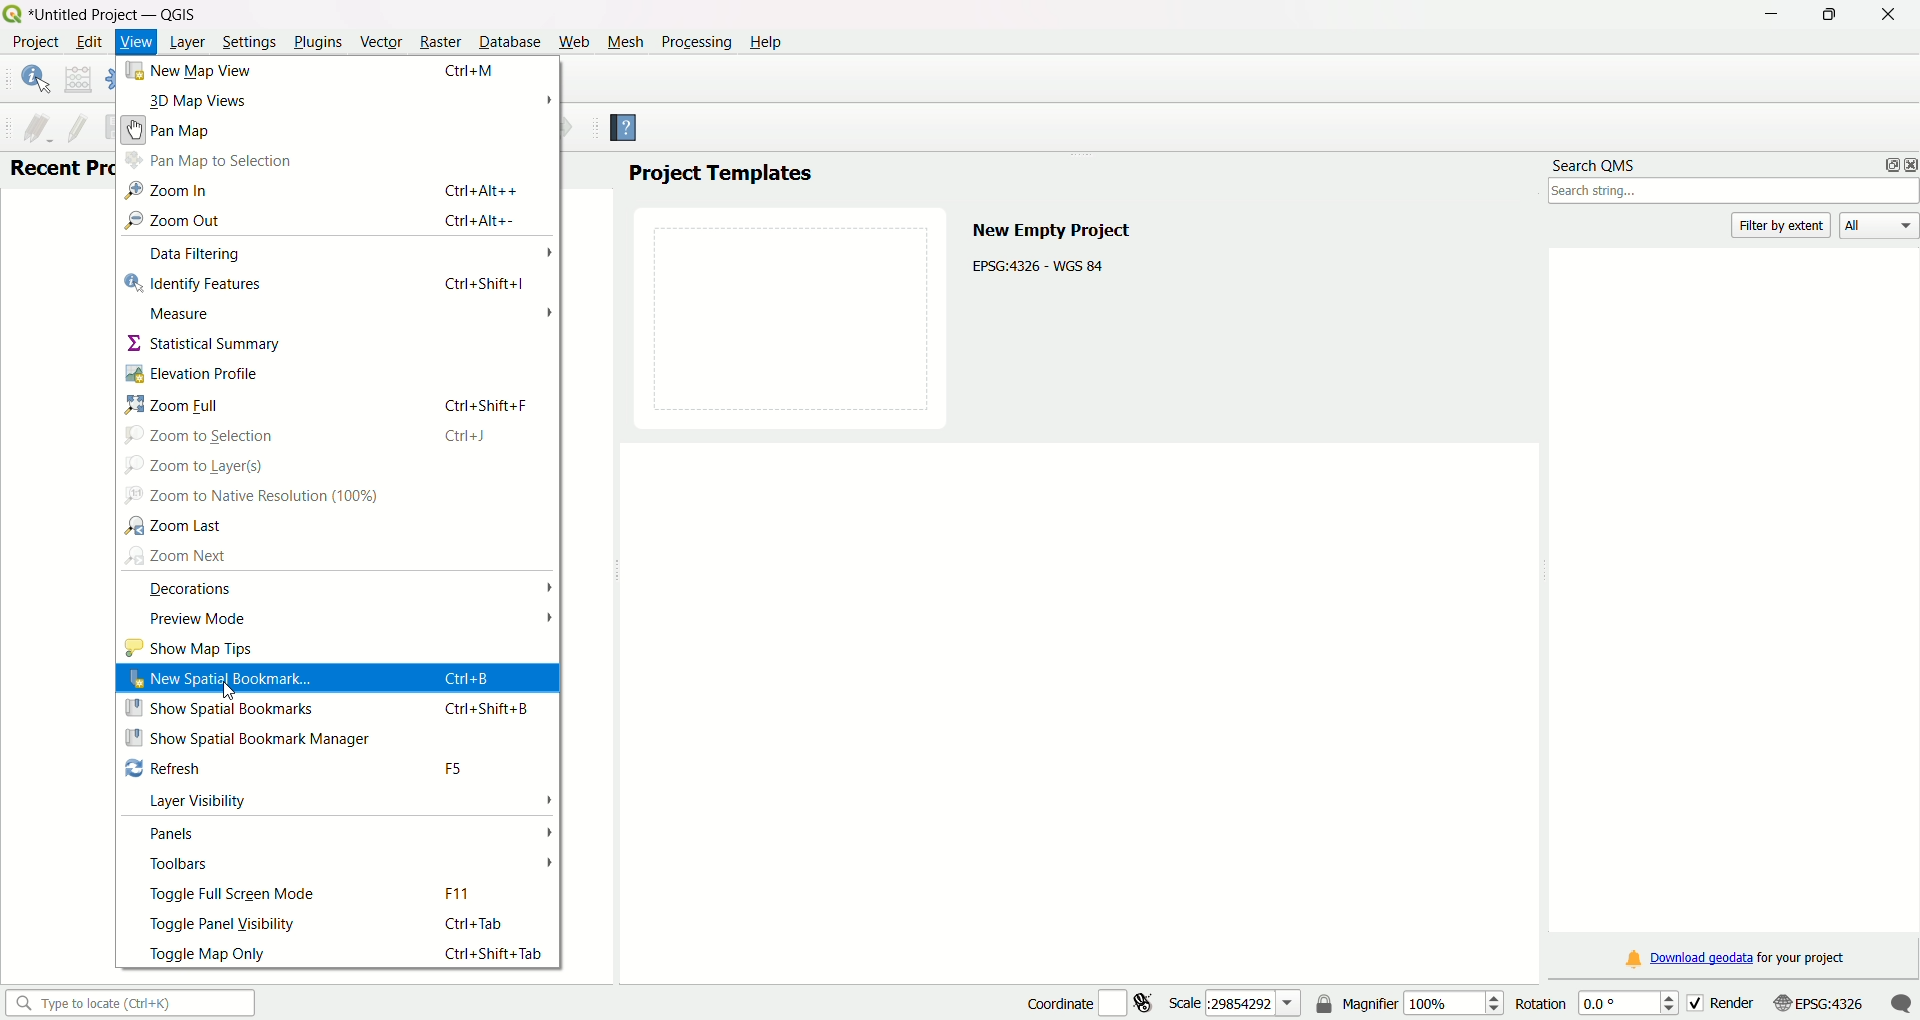 This screenshot has height=1020, width=1920. I want to click on toggle panel visibility, so click(226, 923).